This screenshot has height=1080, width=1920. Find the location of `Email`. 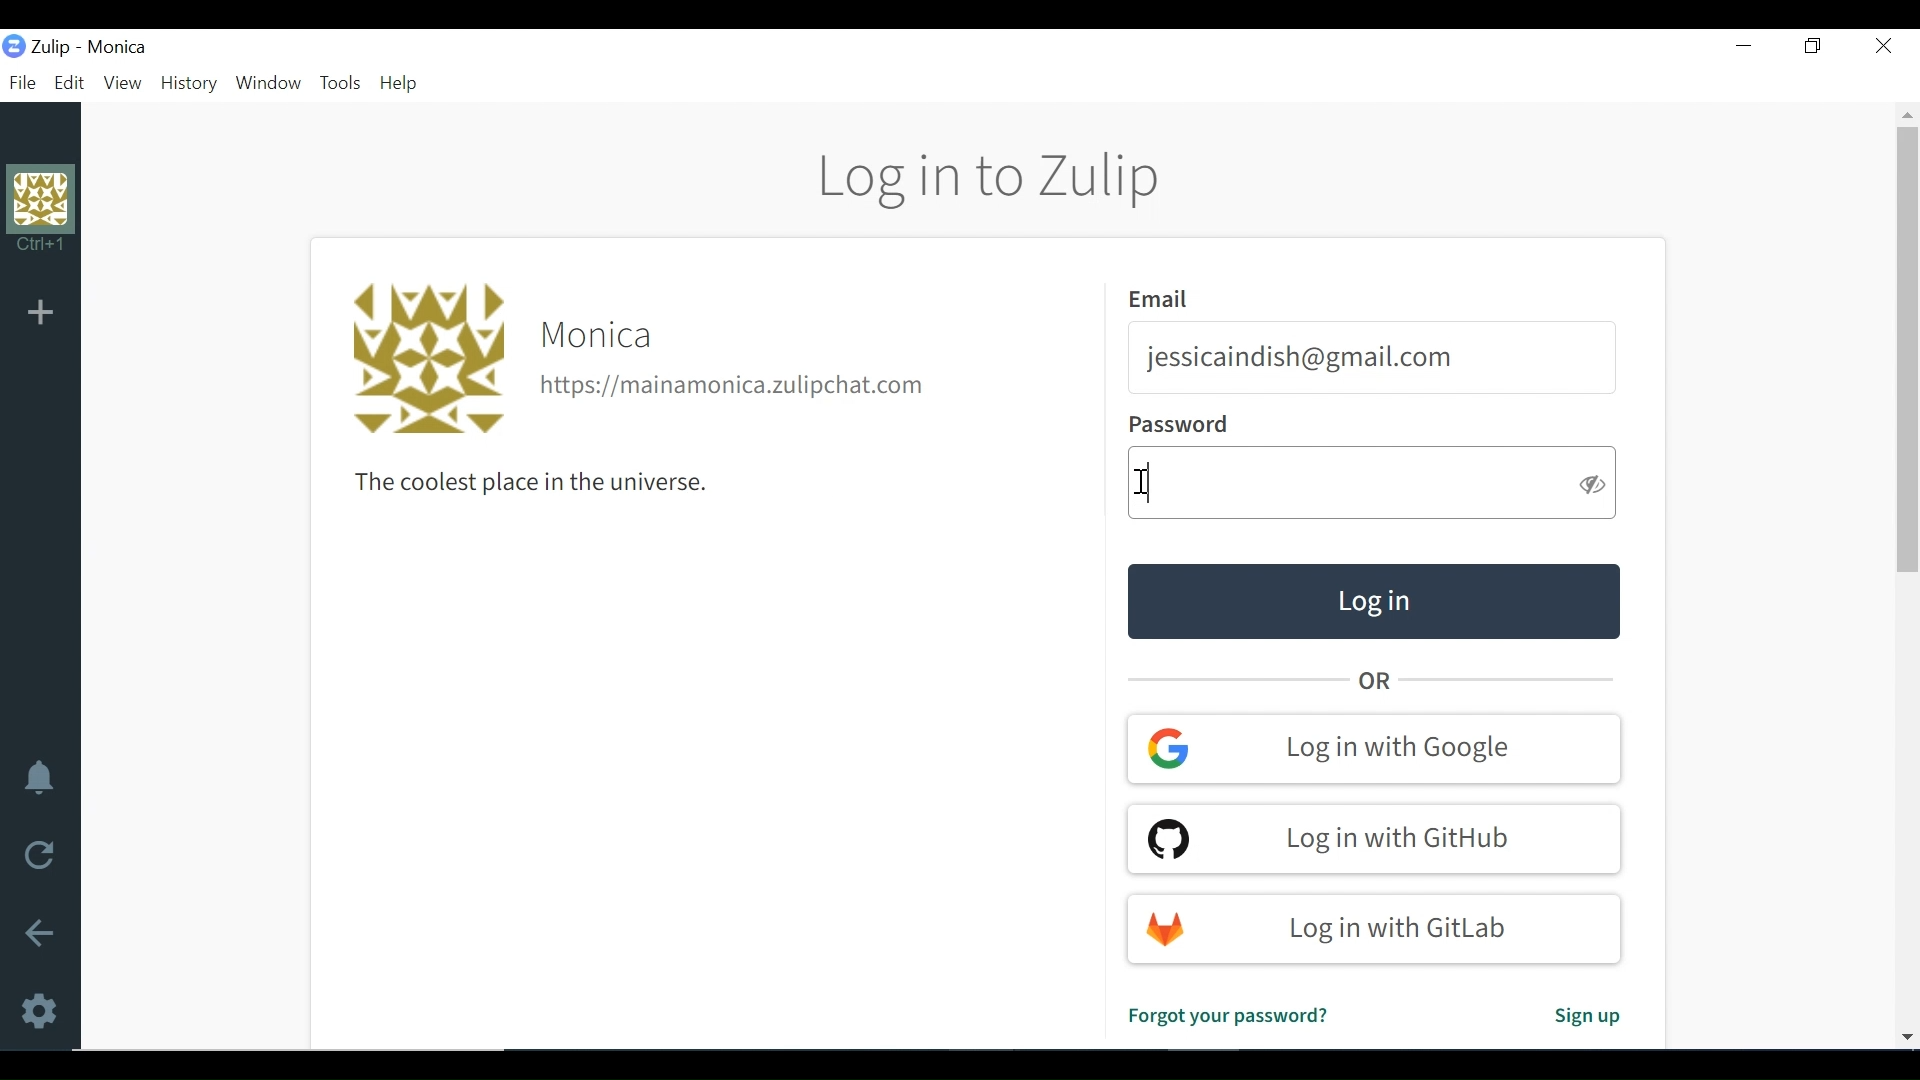

Email is located at coordinates (1163, 299).